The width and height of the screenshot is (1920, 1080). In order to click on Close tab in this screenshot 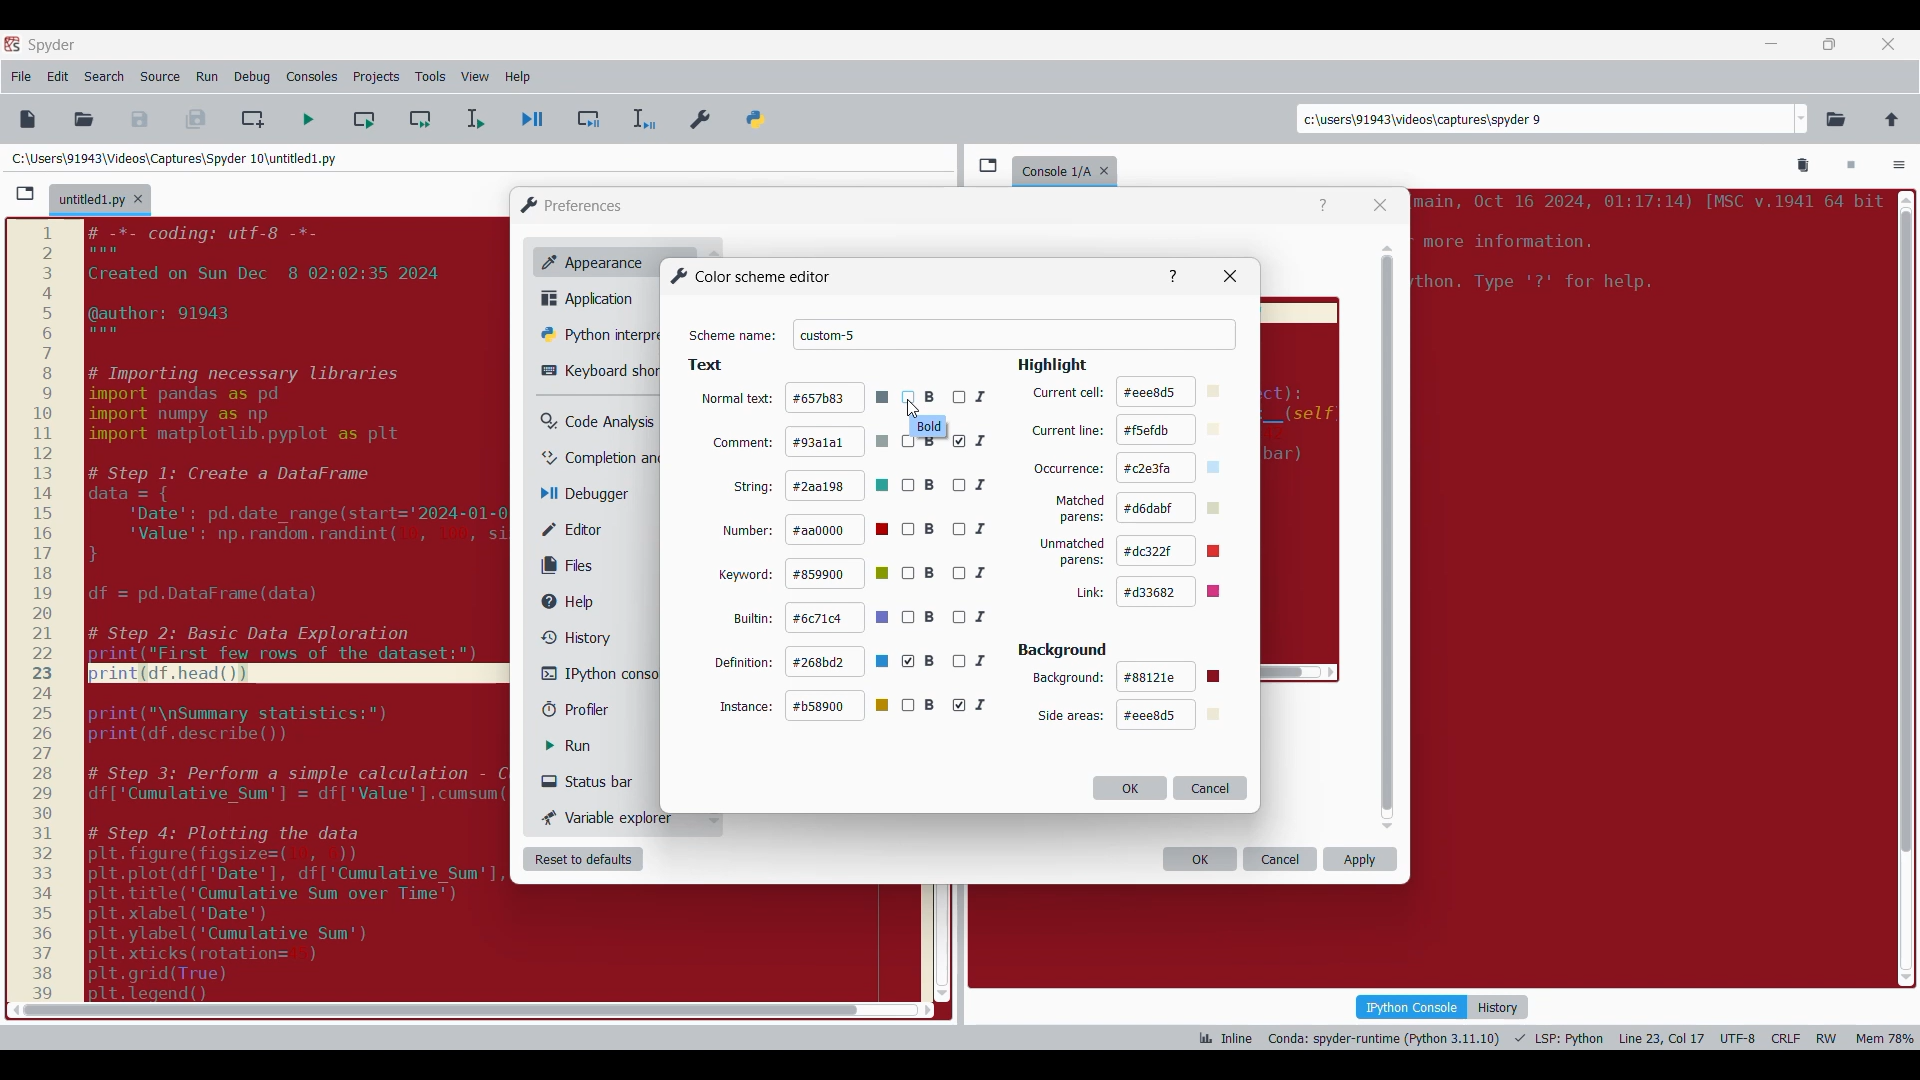, I will do `click(138, 199)`.